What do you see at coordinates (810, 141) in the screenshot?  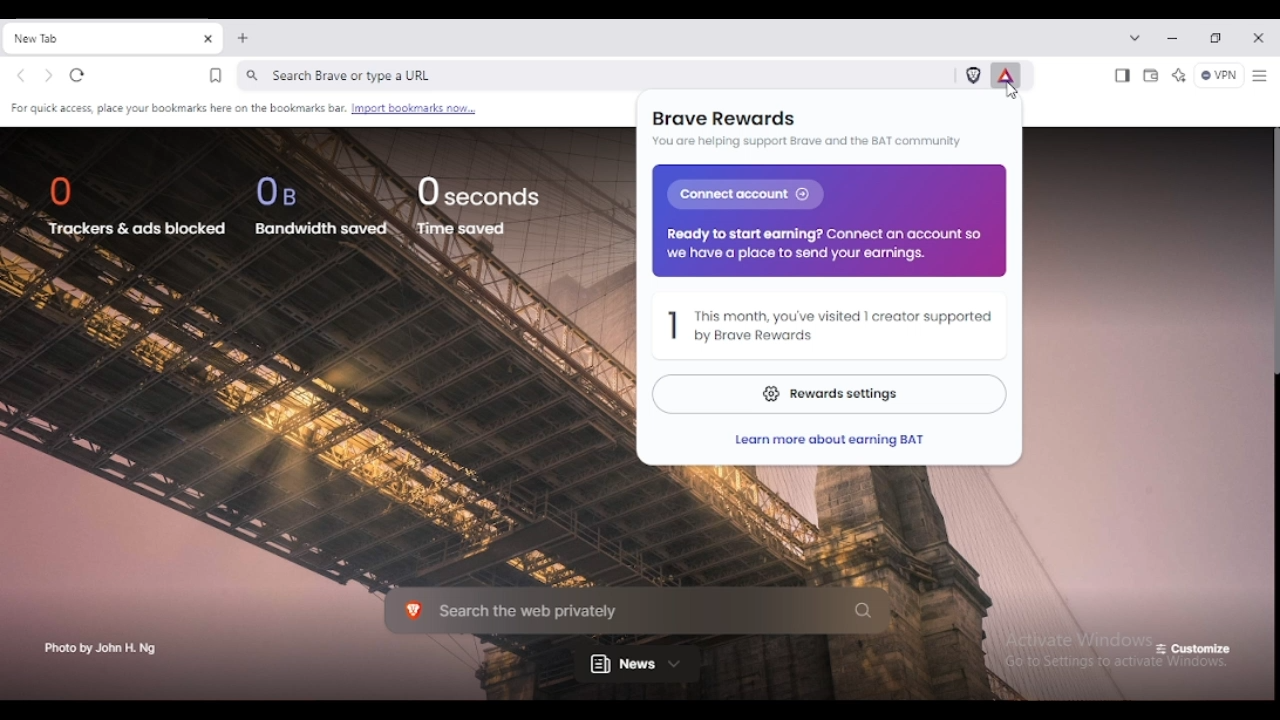 I see `you are helping support brave and the BAT community` at bounding box center [810, 141].